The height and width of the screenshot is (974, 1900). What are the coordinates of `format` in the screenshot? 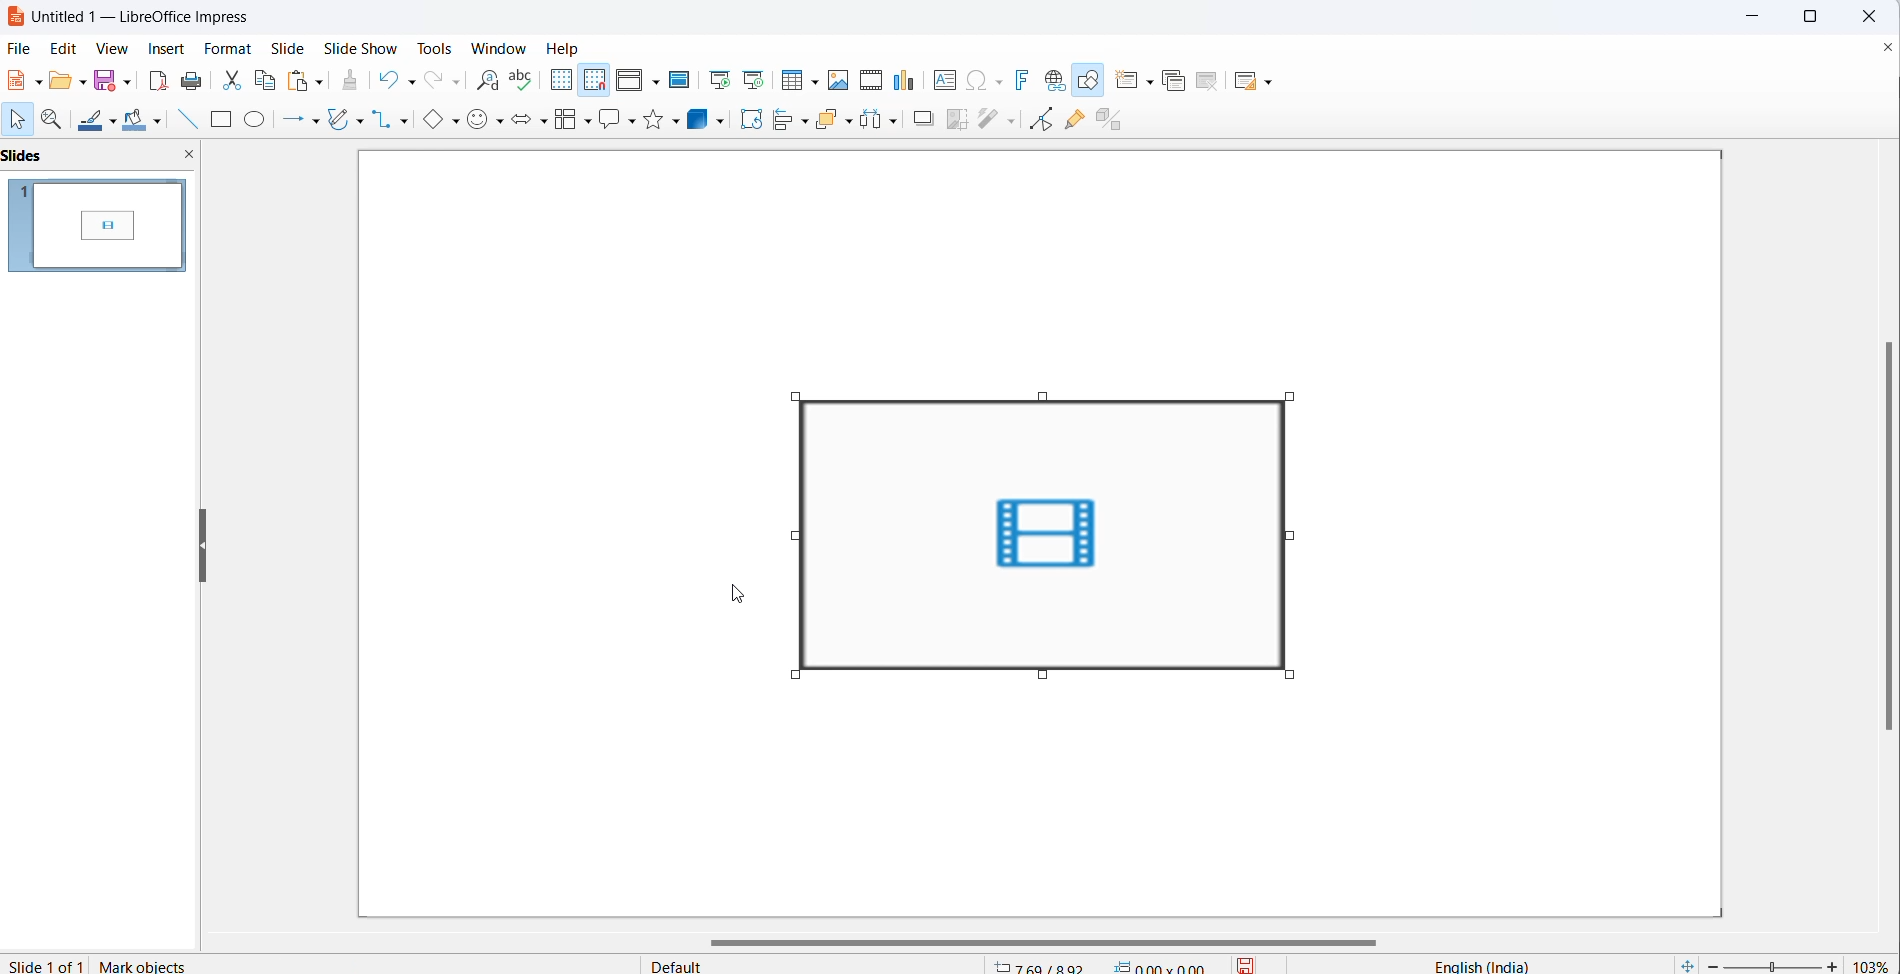 It's located at (229, 47).